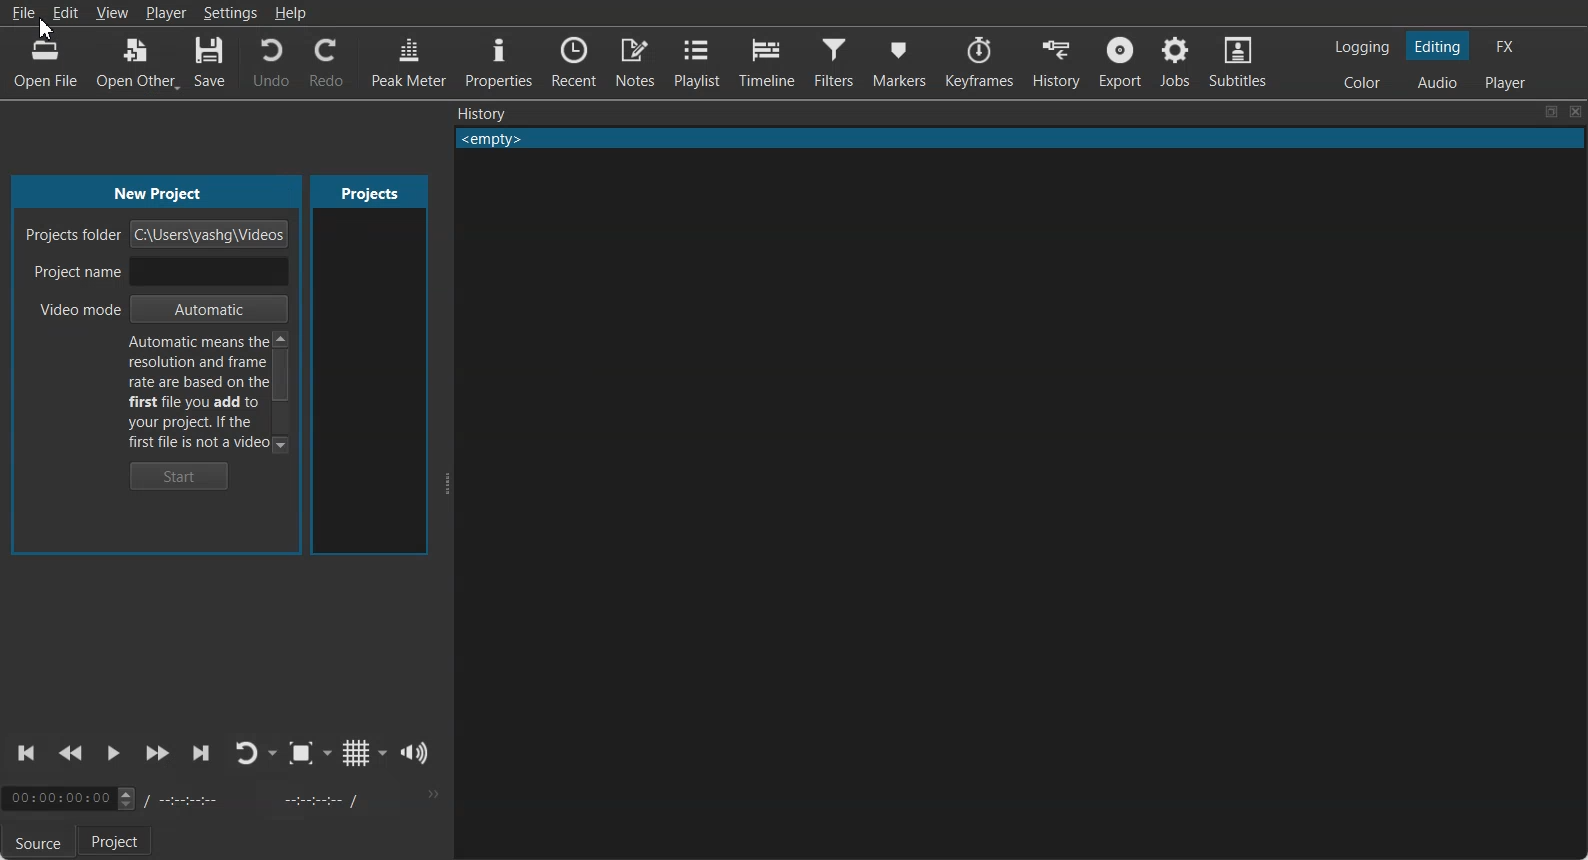 This screenshot has width=1588, height=860. What do you see at coordinates (355, 753) in the screenshot?
I see `Toggle grid display on the player` at bounding box center [355, 753].